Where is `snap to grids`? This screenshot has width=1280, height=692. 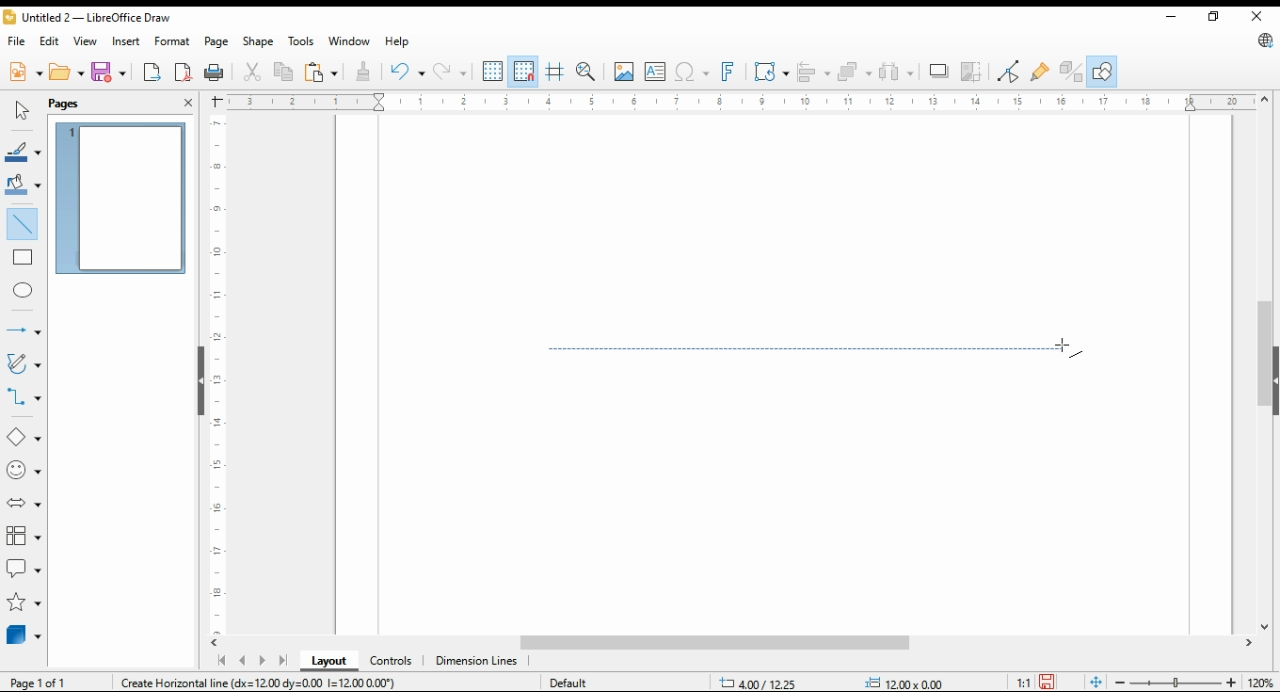
snap to grids is located at coordinates (524, 72).